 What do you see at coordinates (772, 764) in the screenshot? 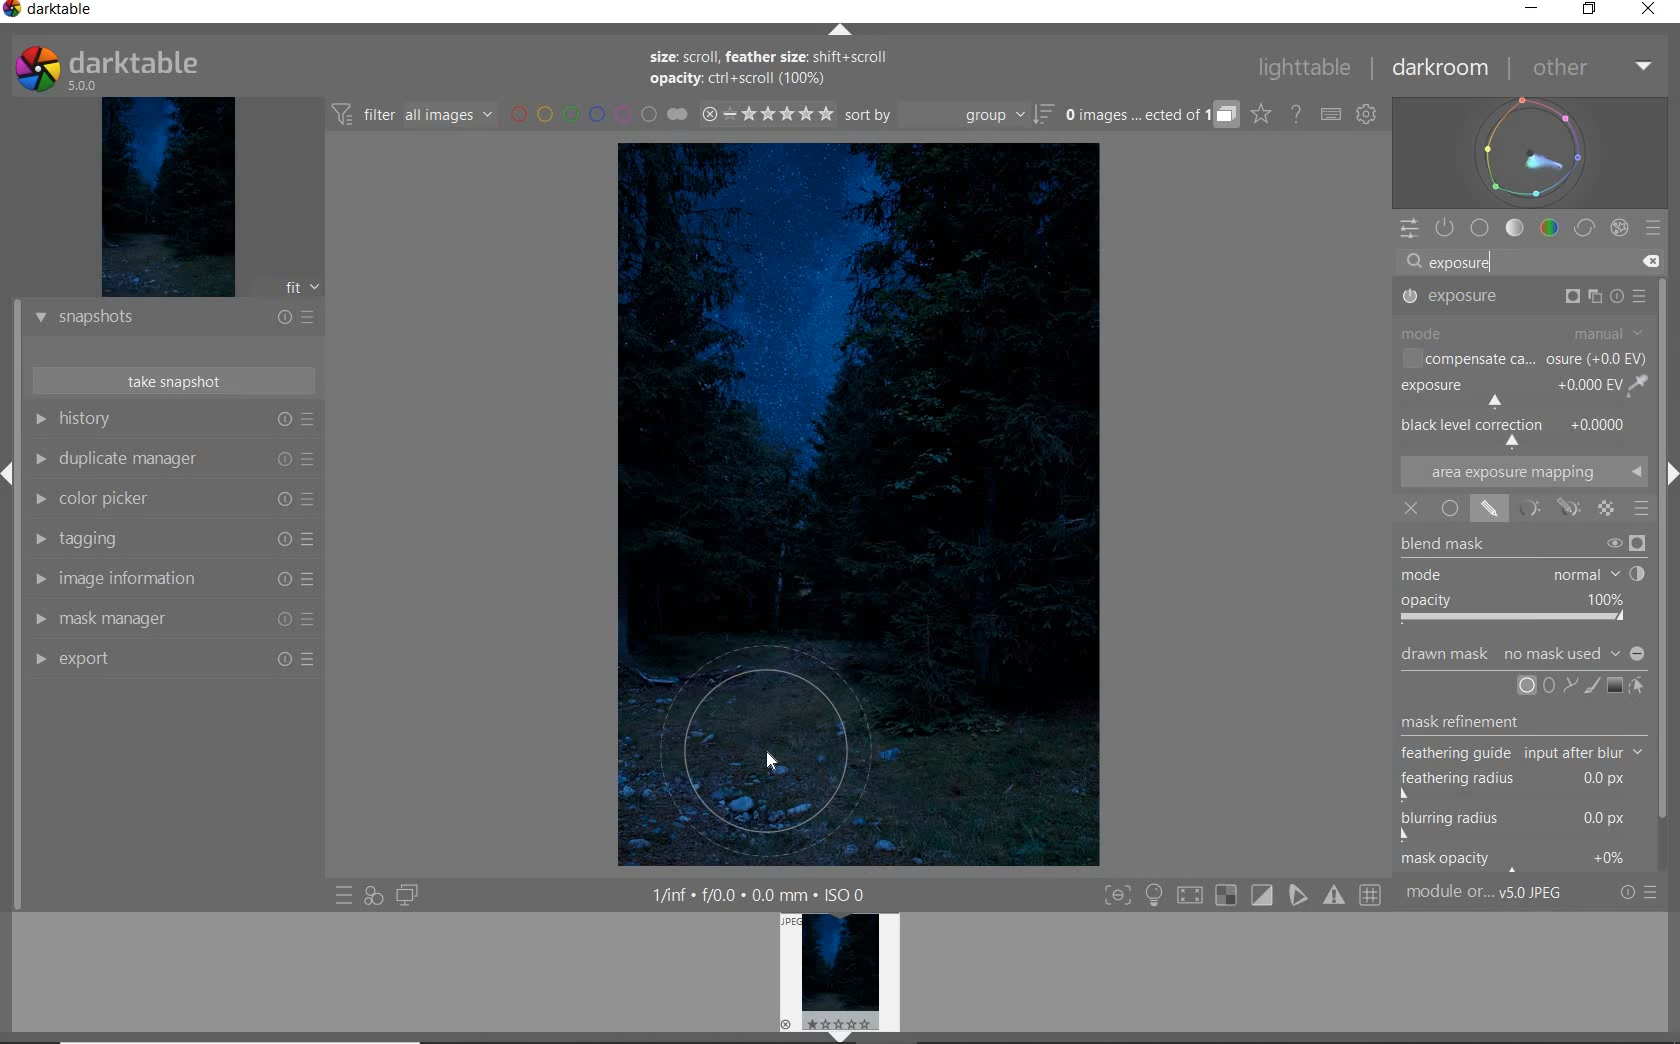
I see `CURSOR` at bounding box center [772, 764].